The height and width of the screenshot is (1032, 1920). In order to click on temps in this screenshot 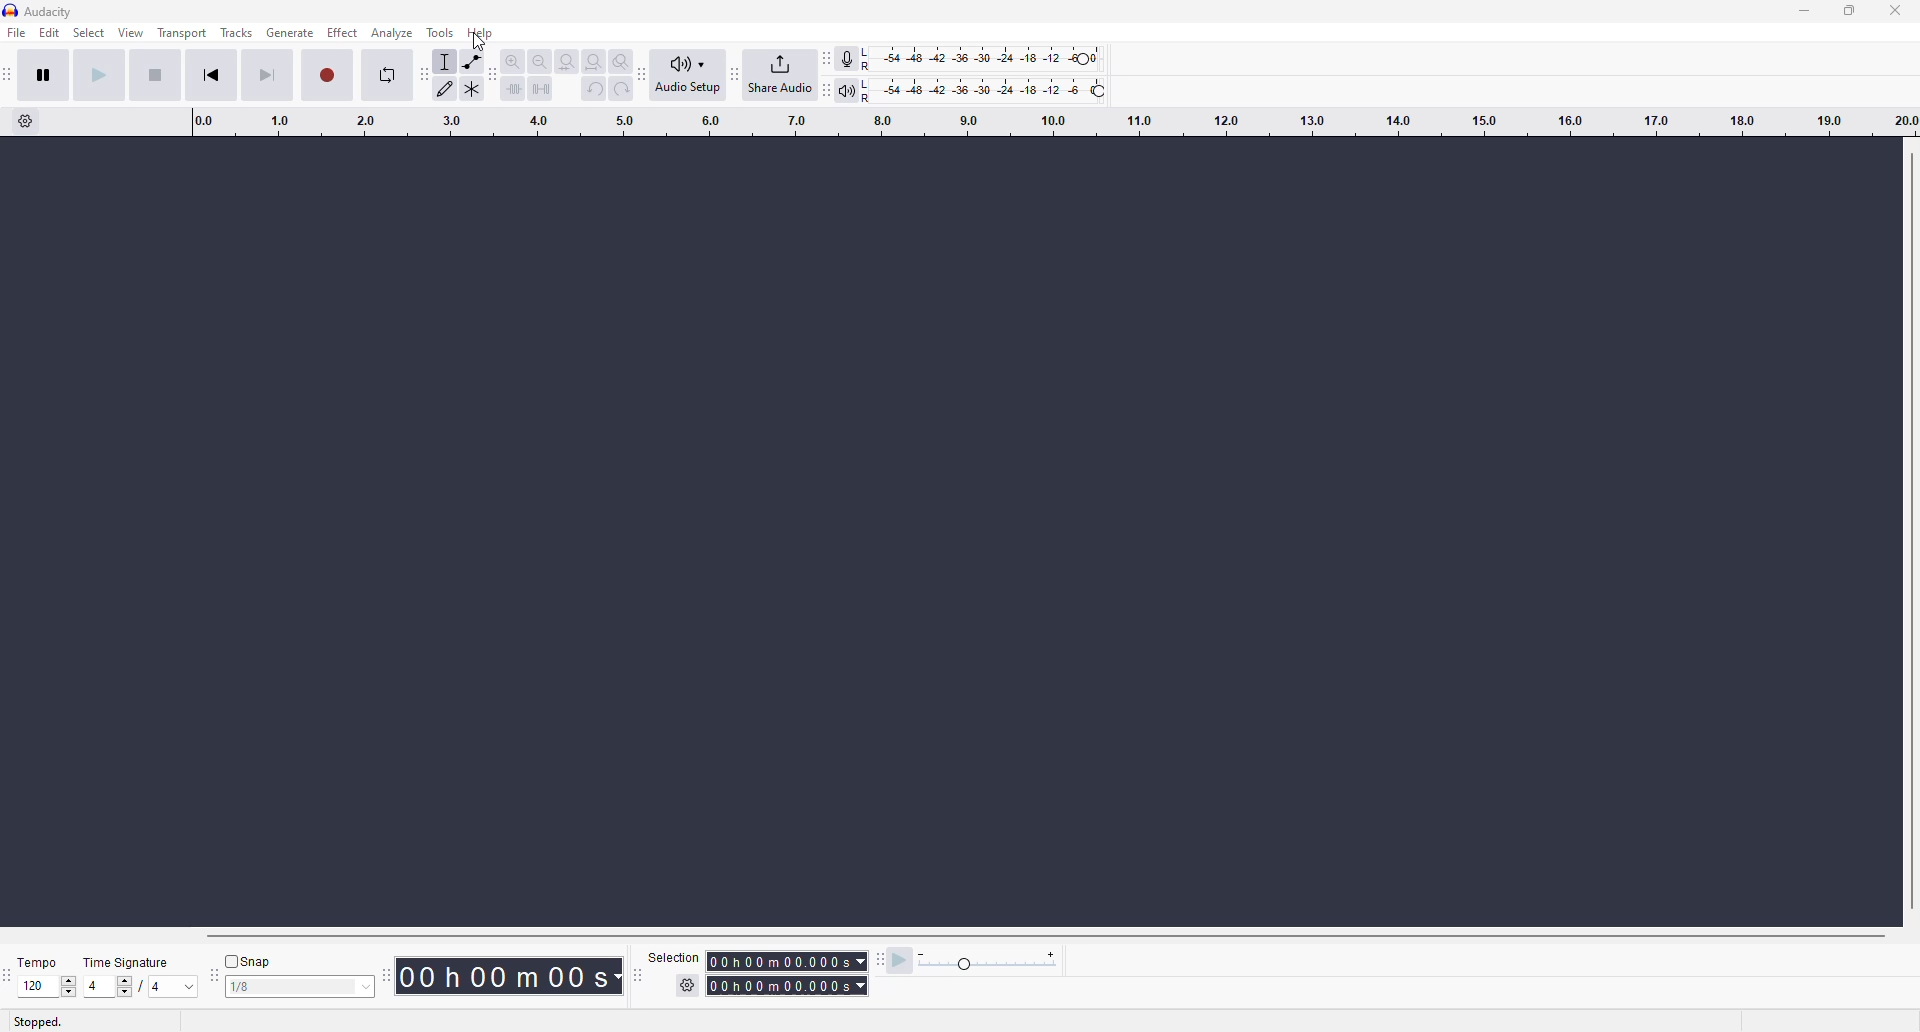, I will do `click(32, 957)`.